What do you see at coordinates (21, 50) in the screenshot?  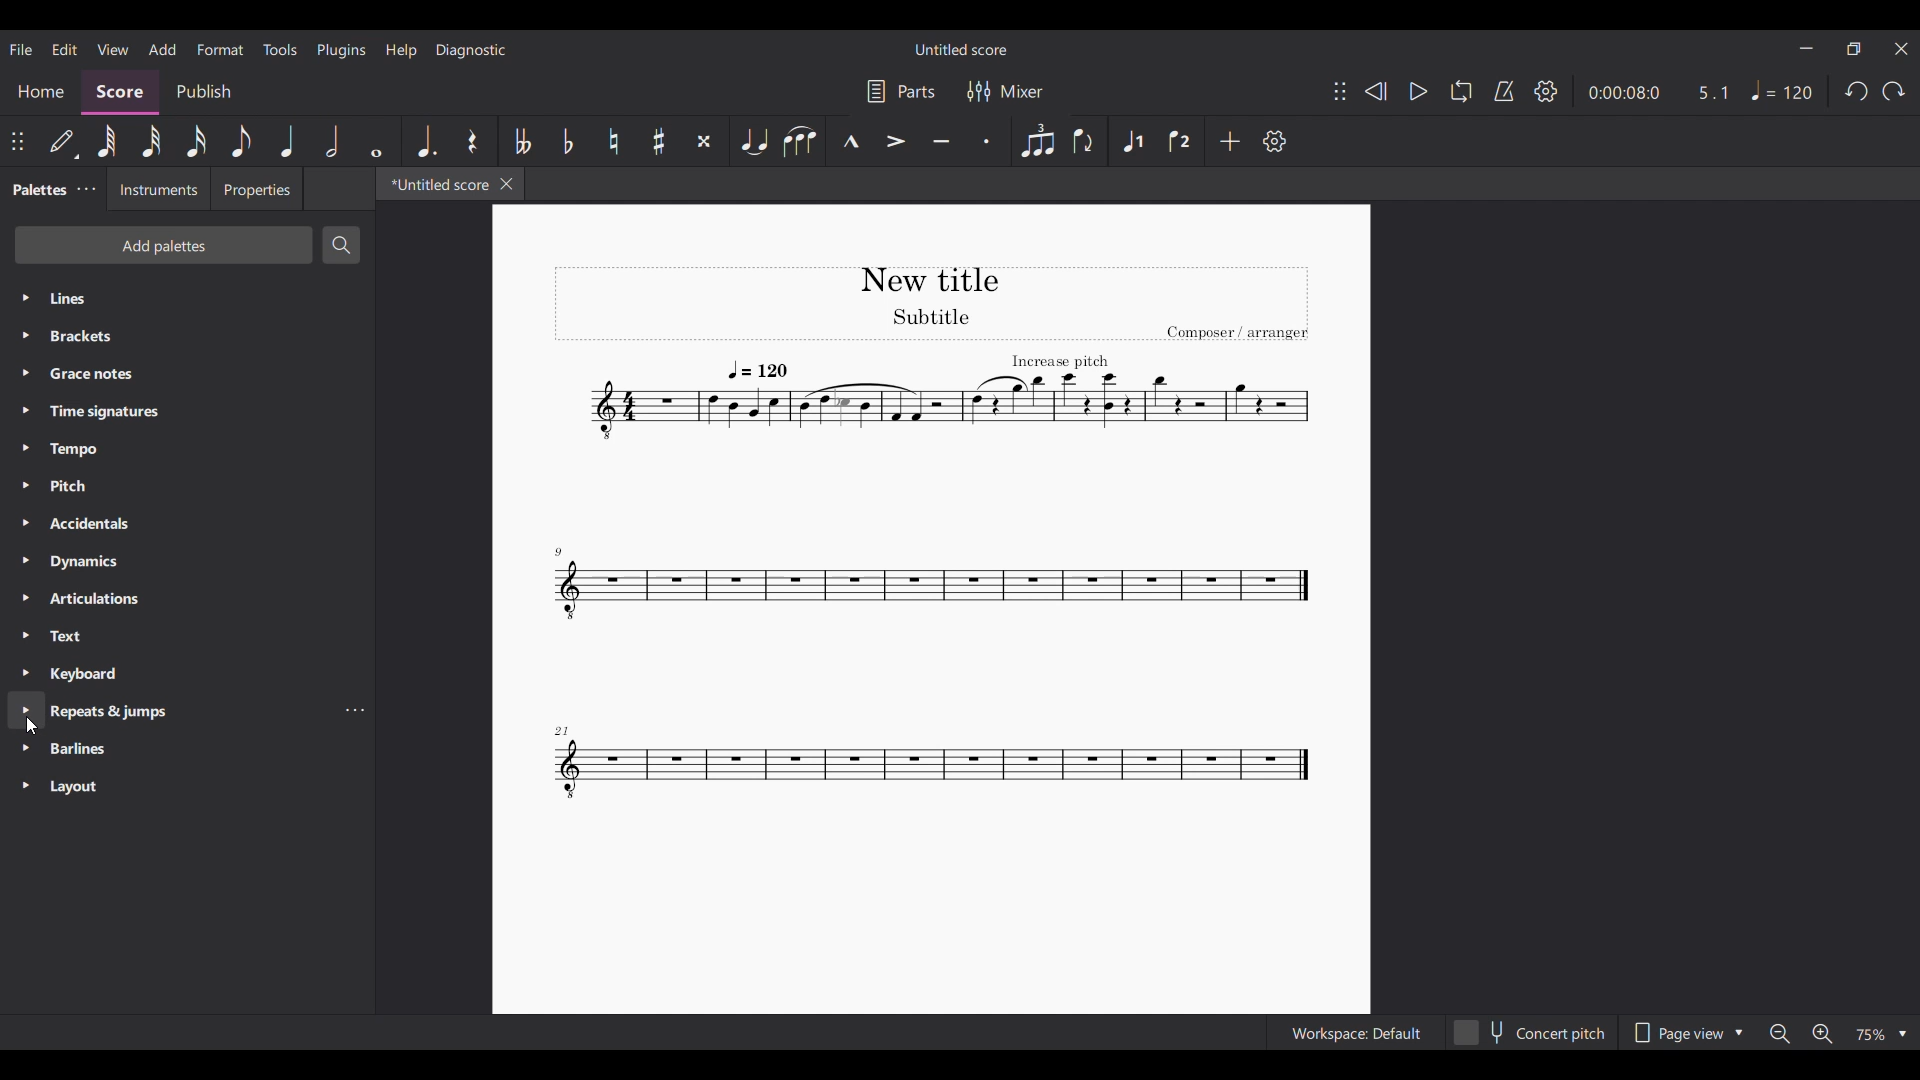 I see `File menu` at bounding box center [21, 50].